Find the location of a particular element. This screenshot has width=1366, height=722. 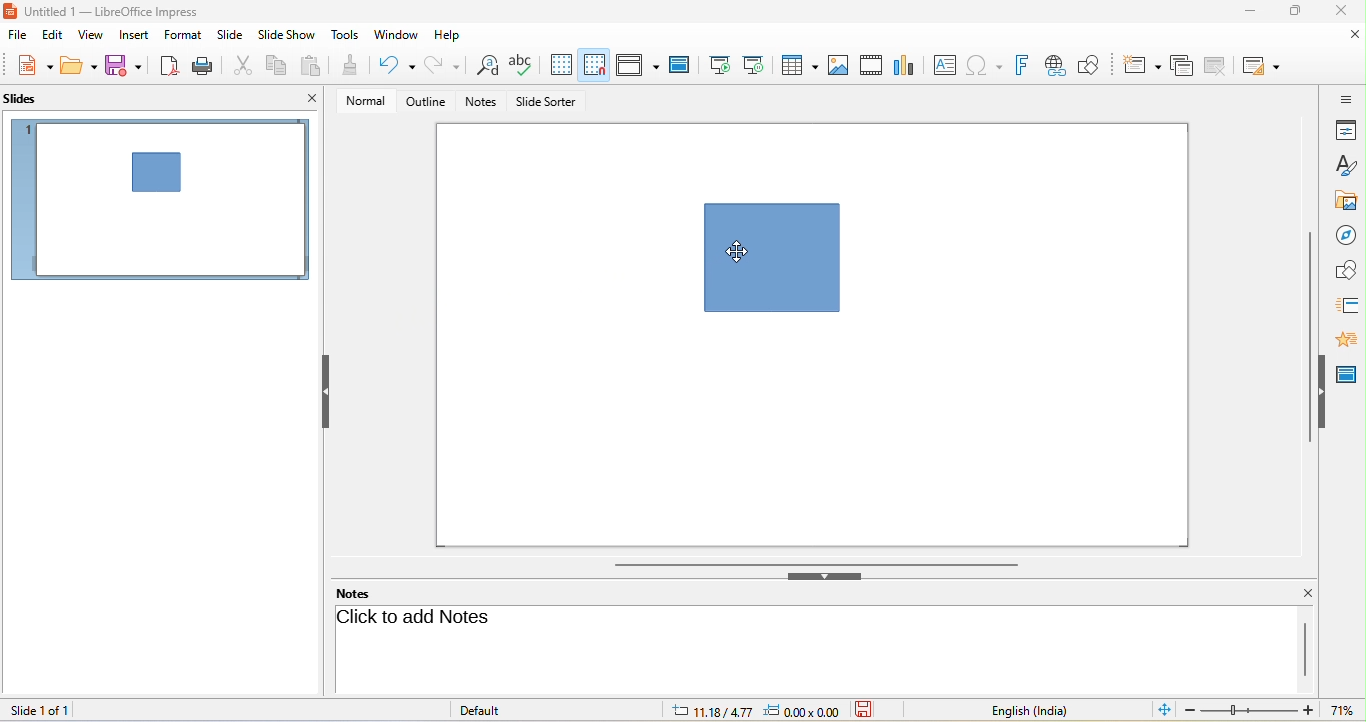

edit is located at coordinates (50, 38).